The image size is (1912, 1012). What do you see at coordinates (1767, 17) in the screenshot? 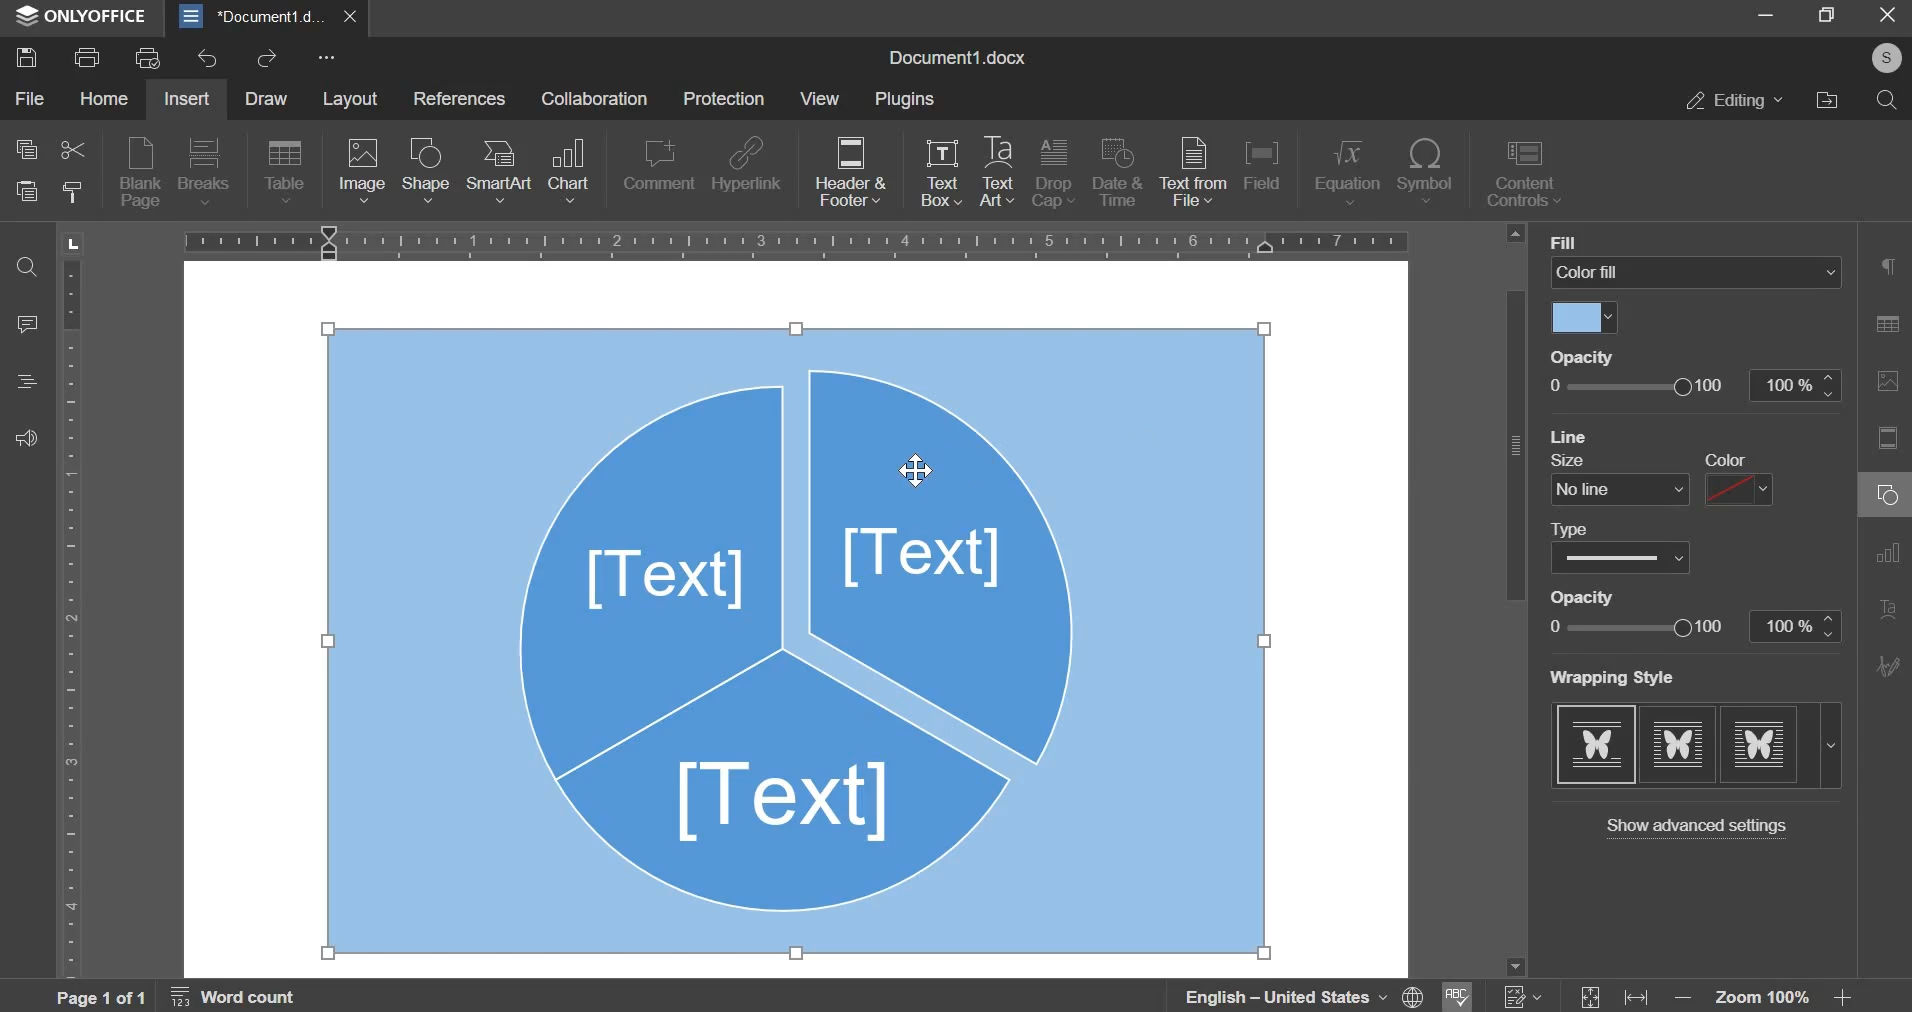
I see `Minimize` at bounding box center [1767, 17].